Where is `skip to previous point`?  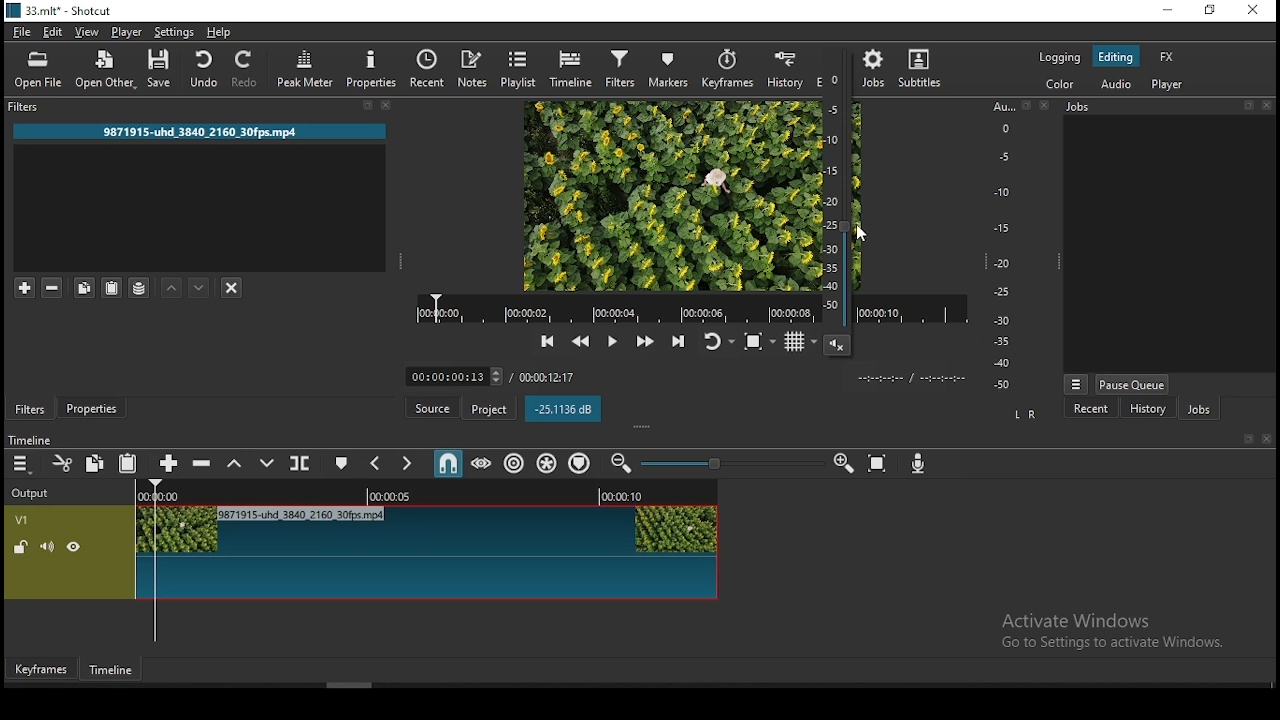
skip to previous point is located at coordinates (547, 341).